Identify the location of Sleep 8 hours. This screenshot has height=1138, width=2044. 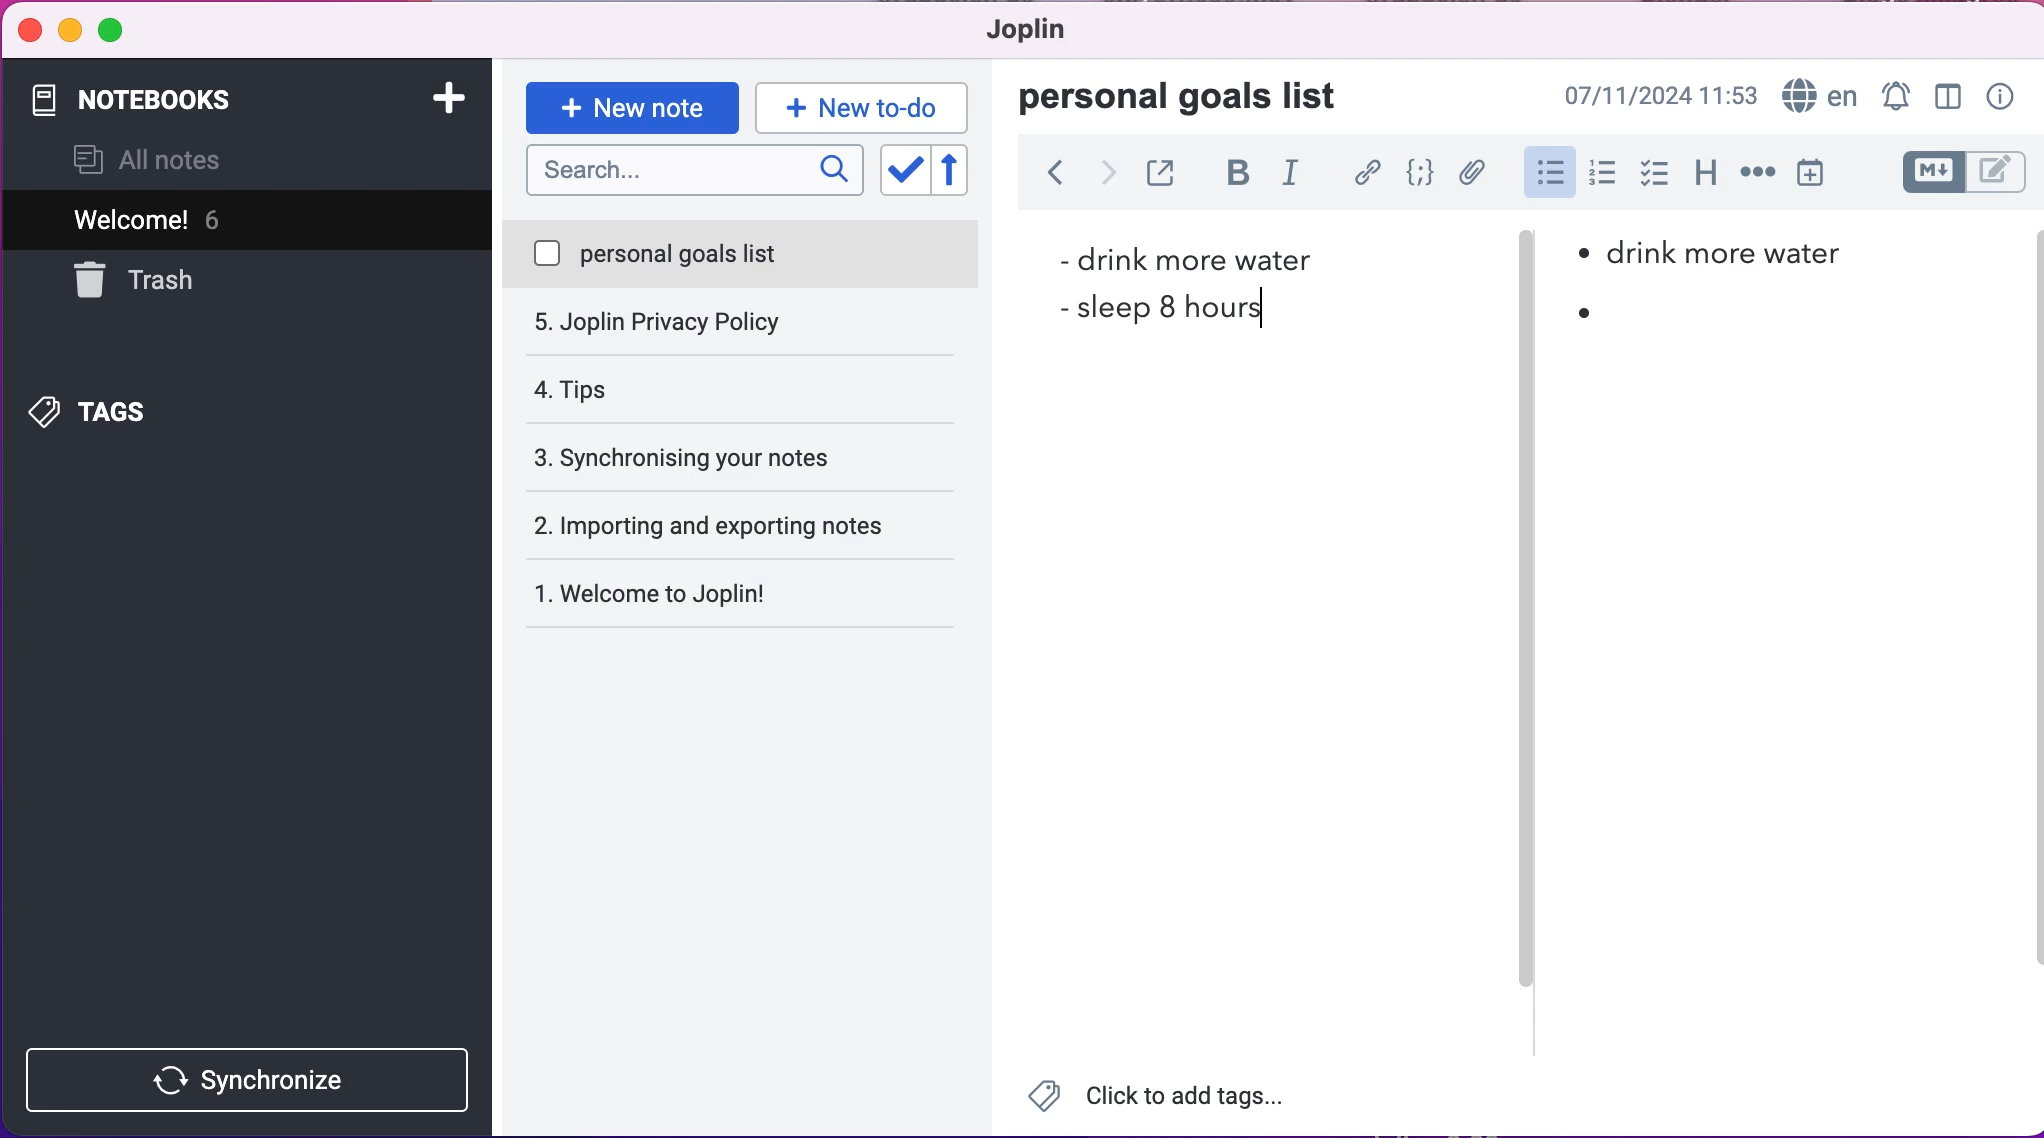
(1174, 306).